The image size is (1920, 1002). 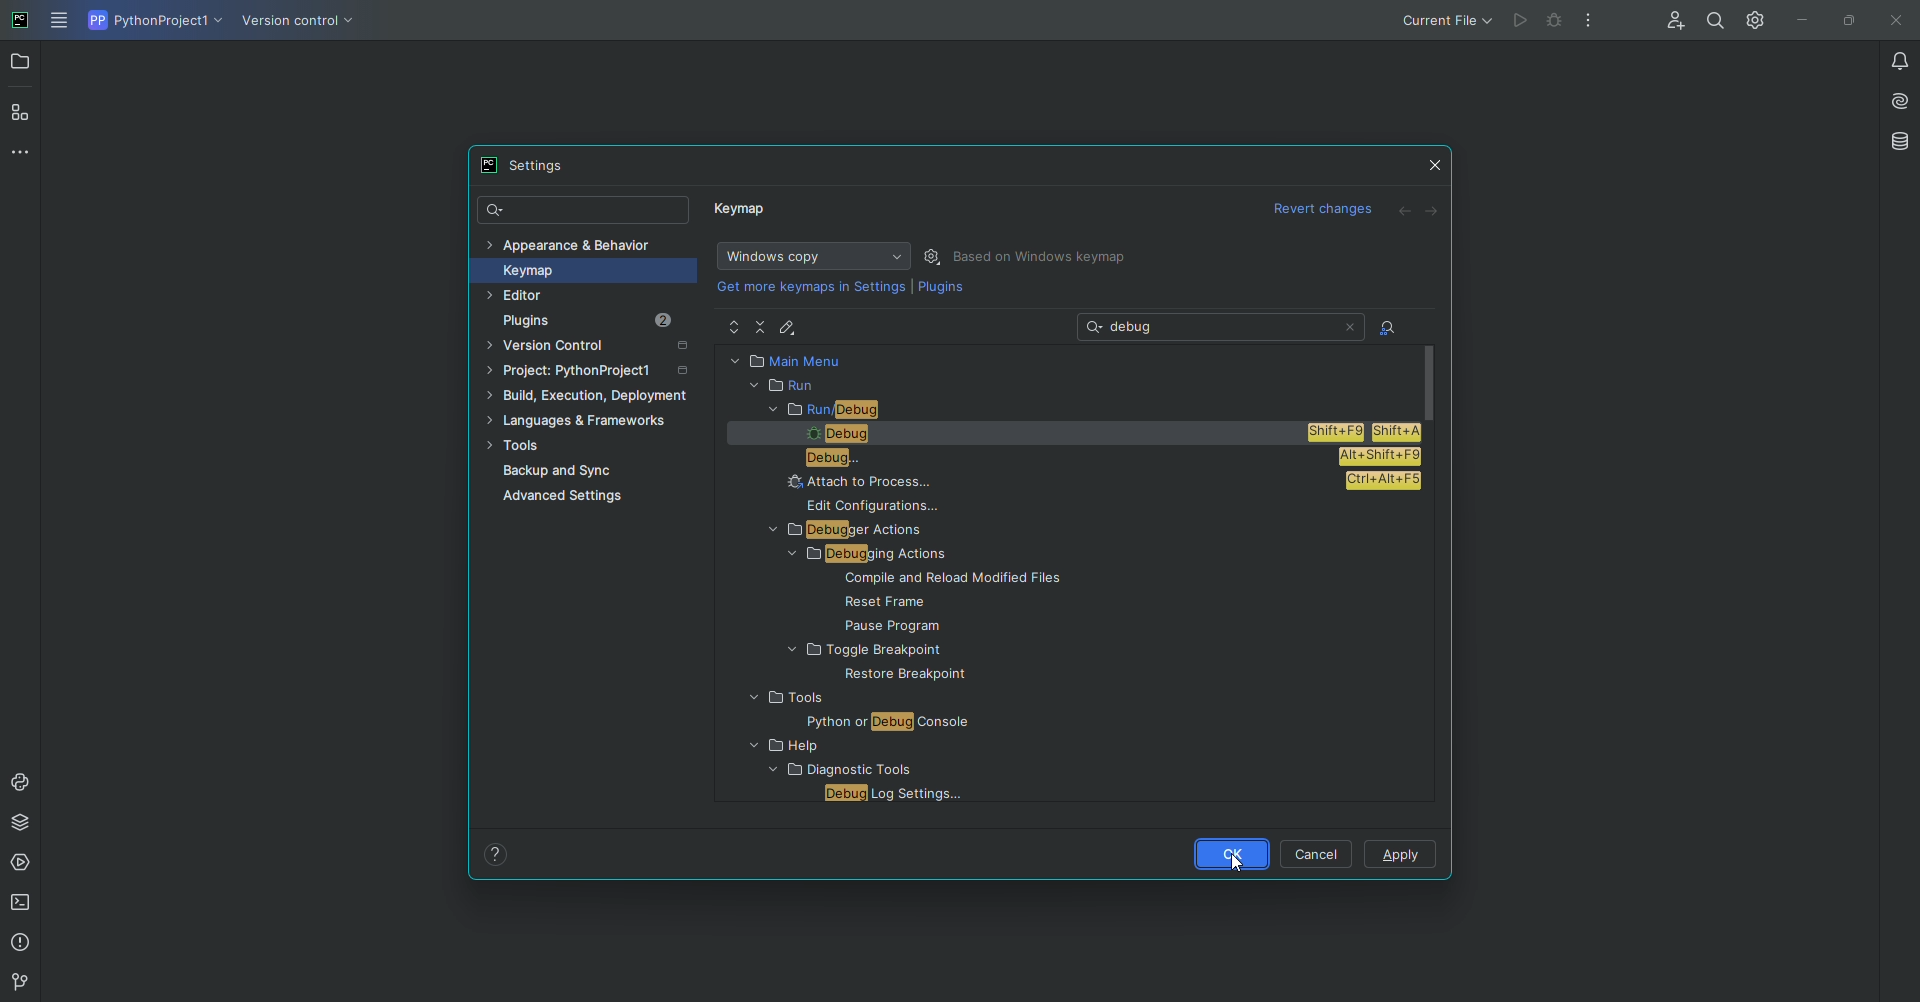 I want to click on Edit, so click(x=791, y=327).